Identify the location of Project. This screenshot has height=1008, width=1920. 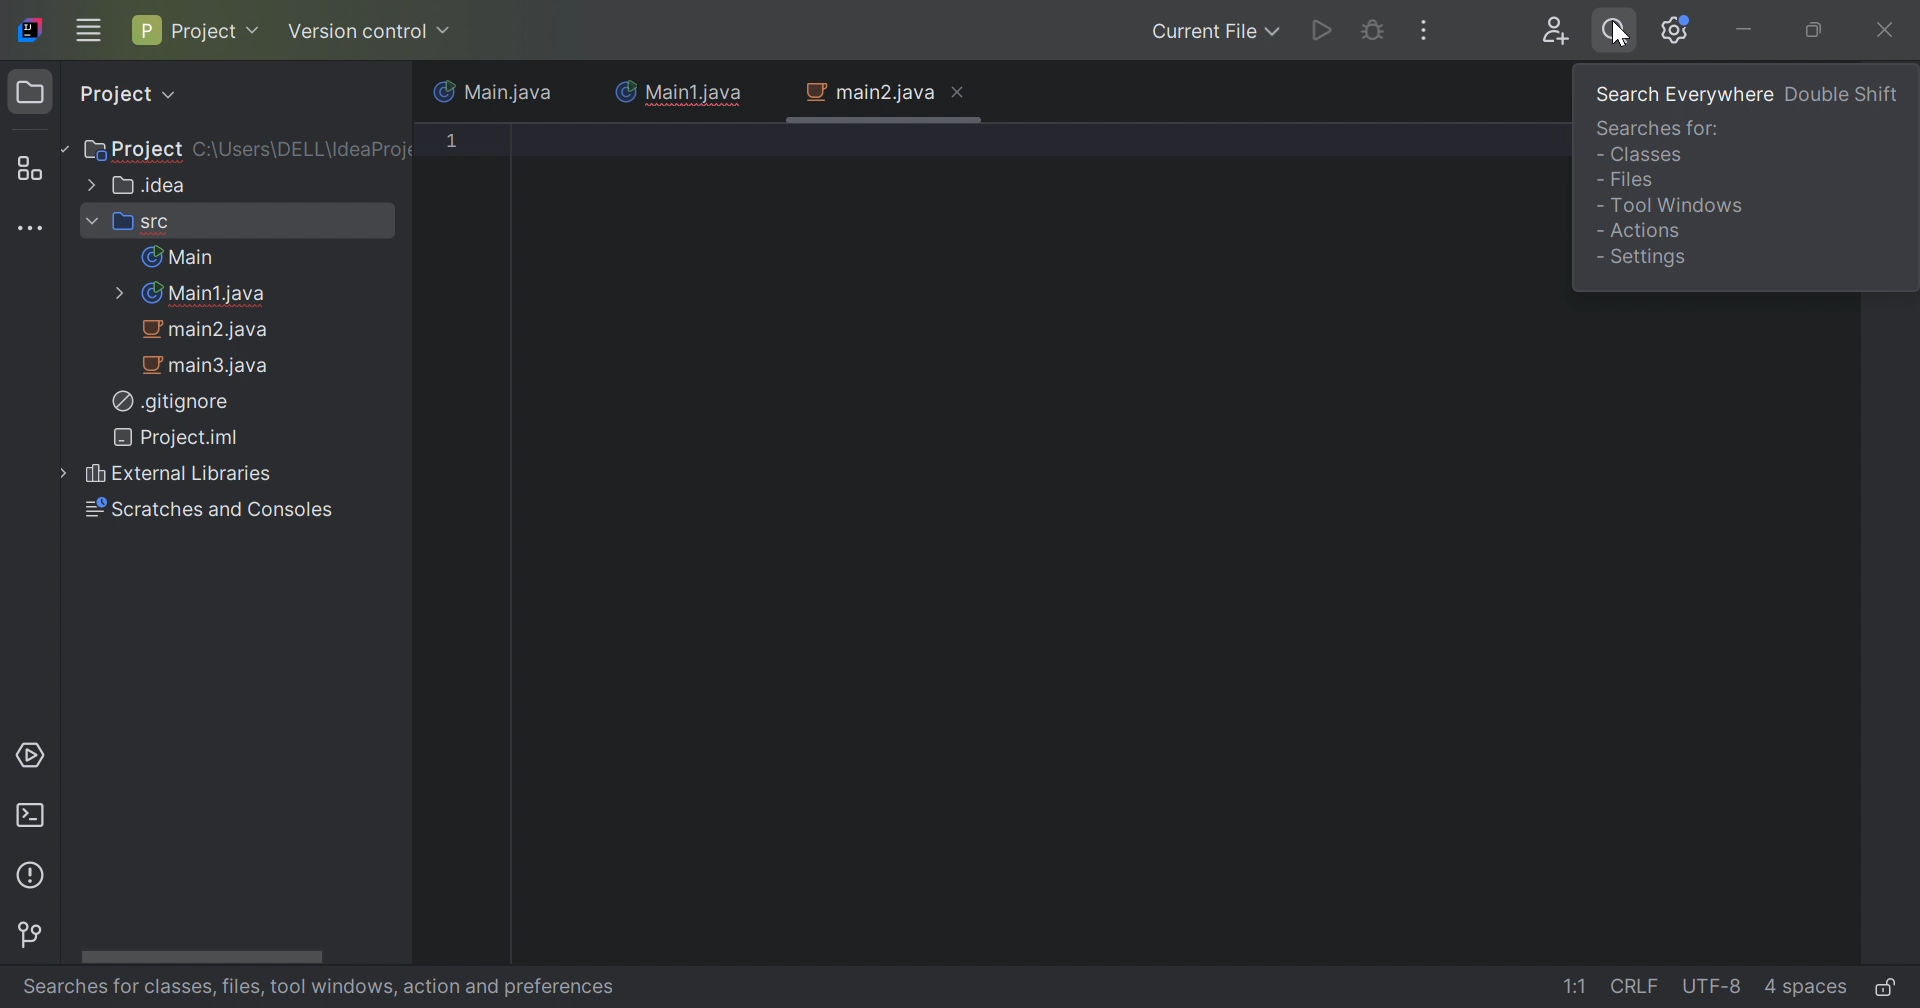
(129, 95).